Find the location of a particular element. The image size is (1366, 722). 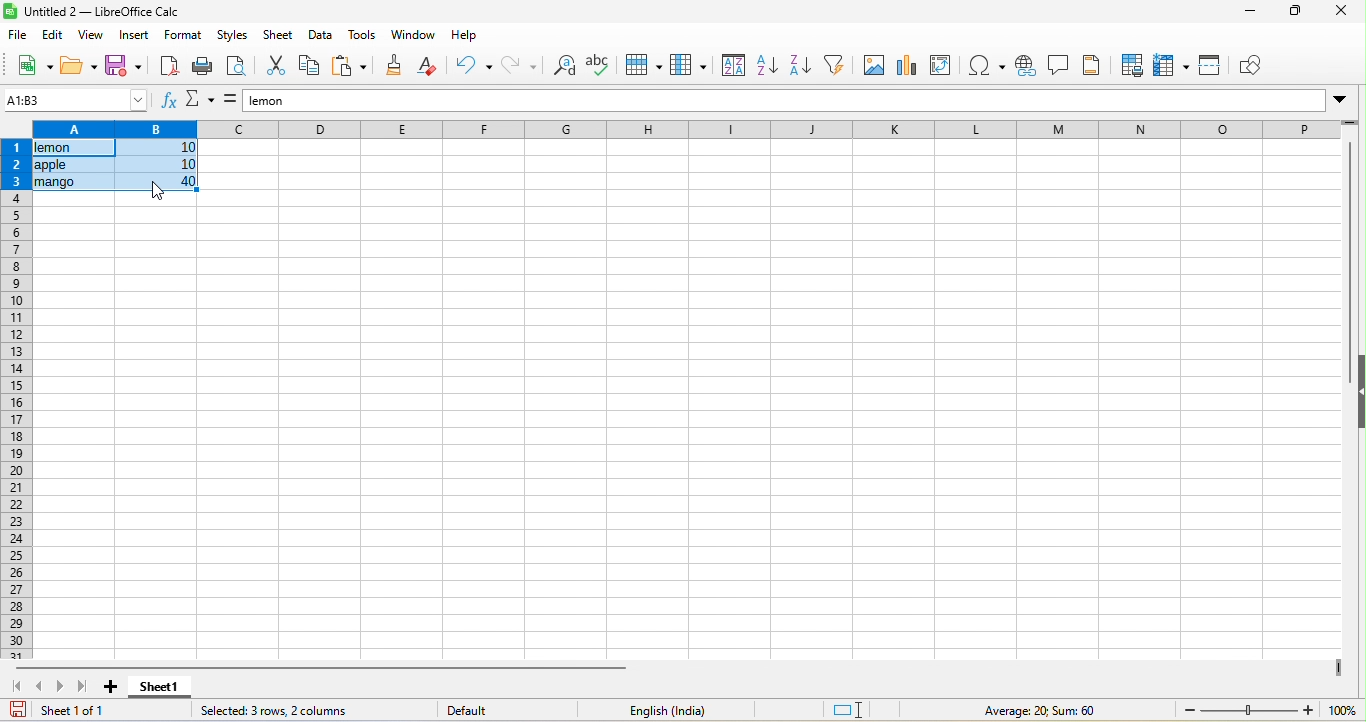

sheet is located at coordinates (280, 36).